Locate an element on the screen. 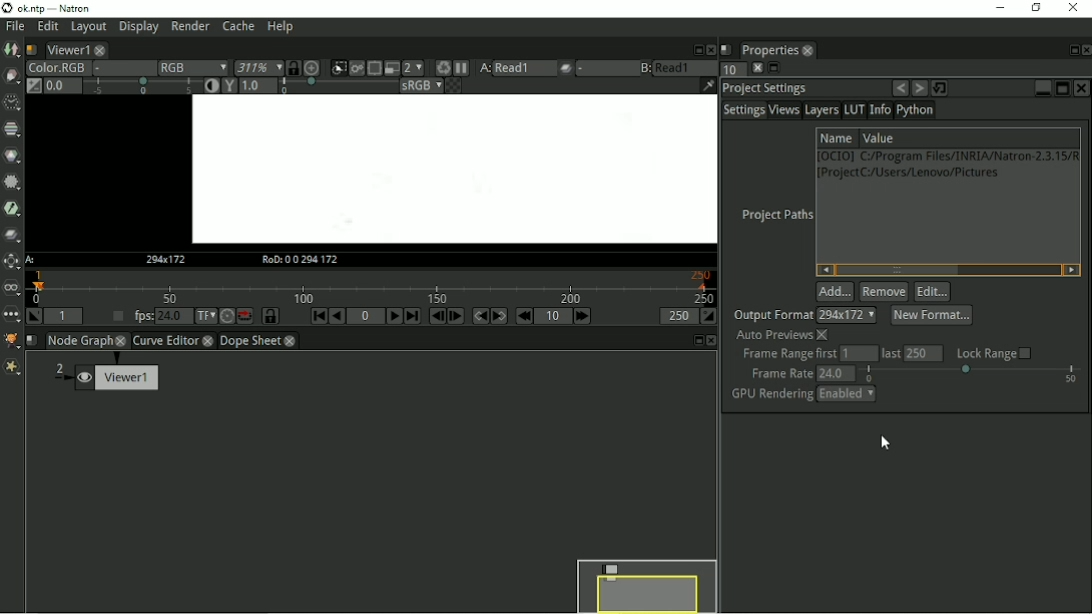  File is located at coordinates (15, 27).